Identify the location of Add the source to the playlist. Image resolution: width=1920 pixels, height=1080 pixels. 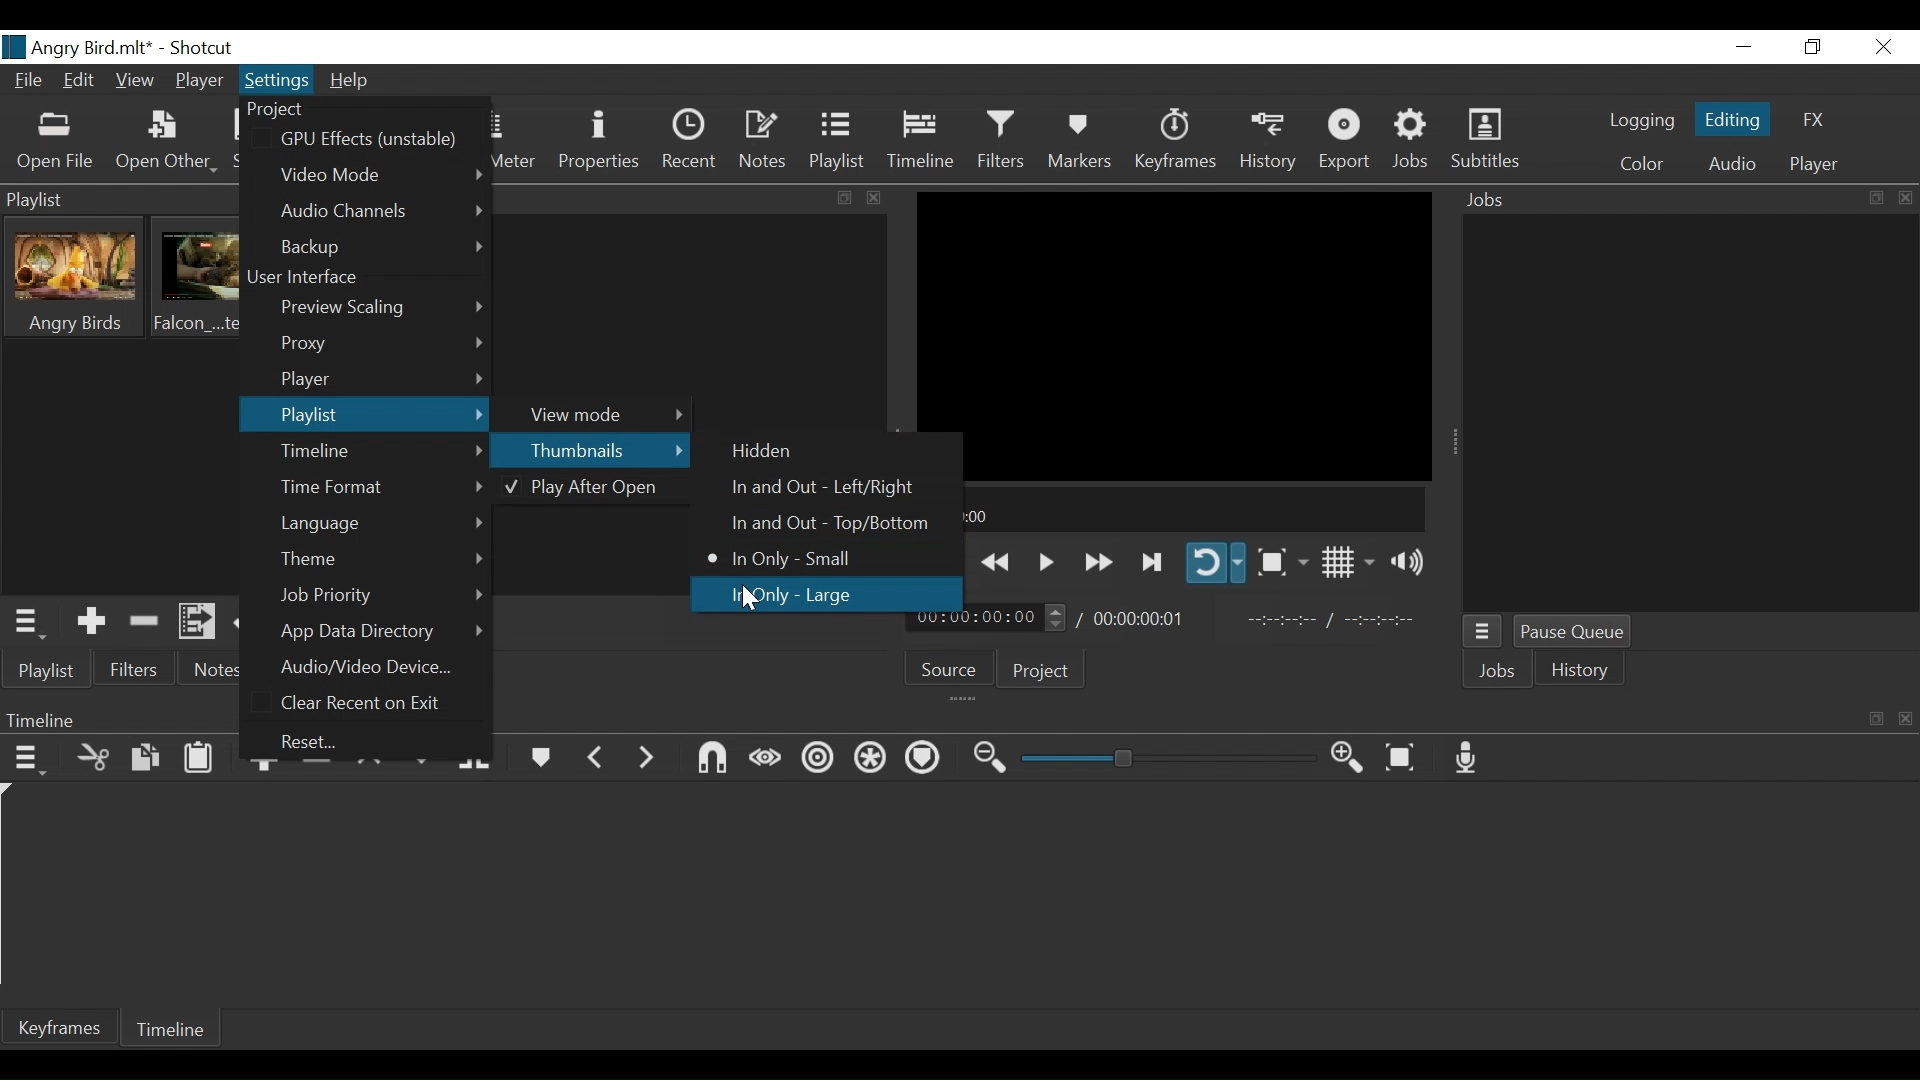
(91, 622).